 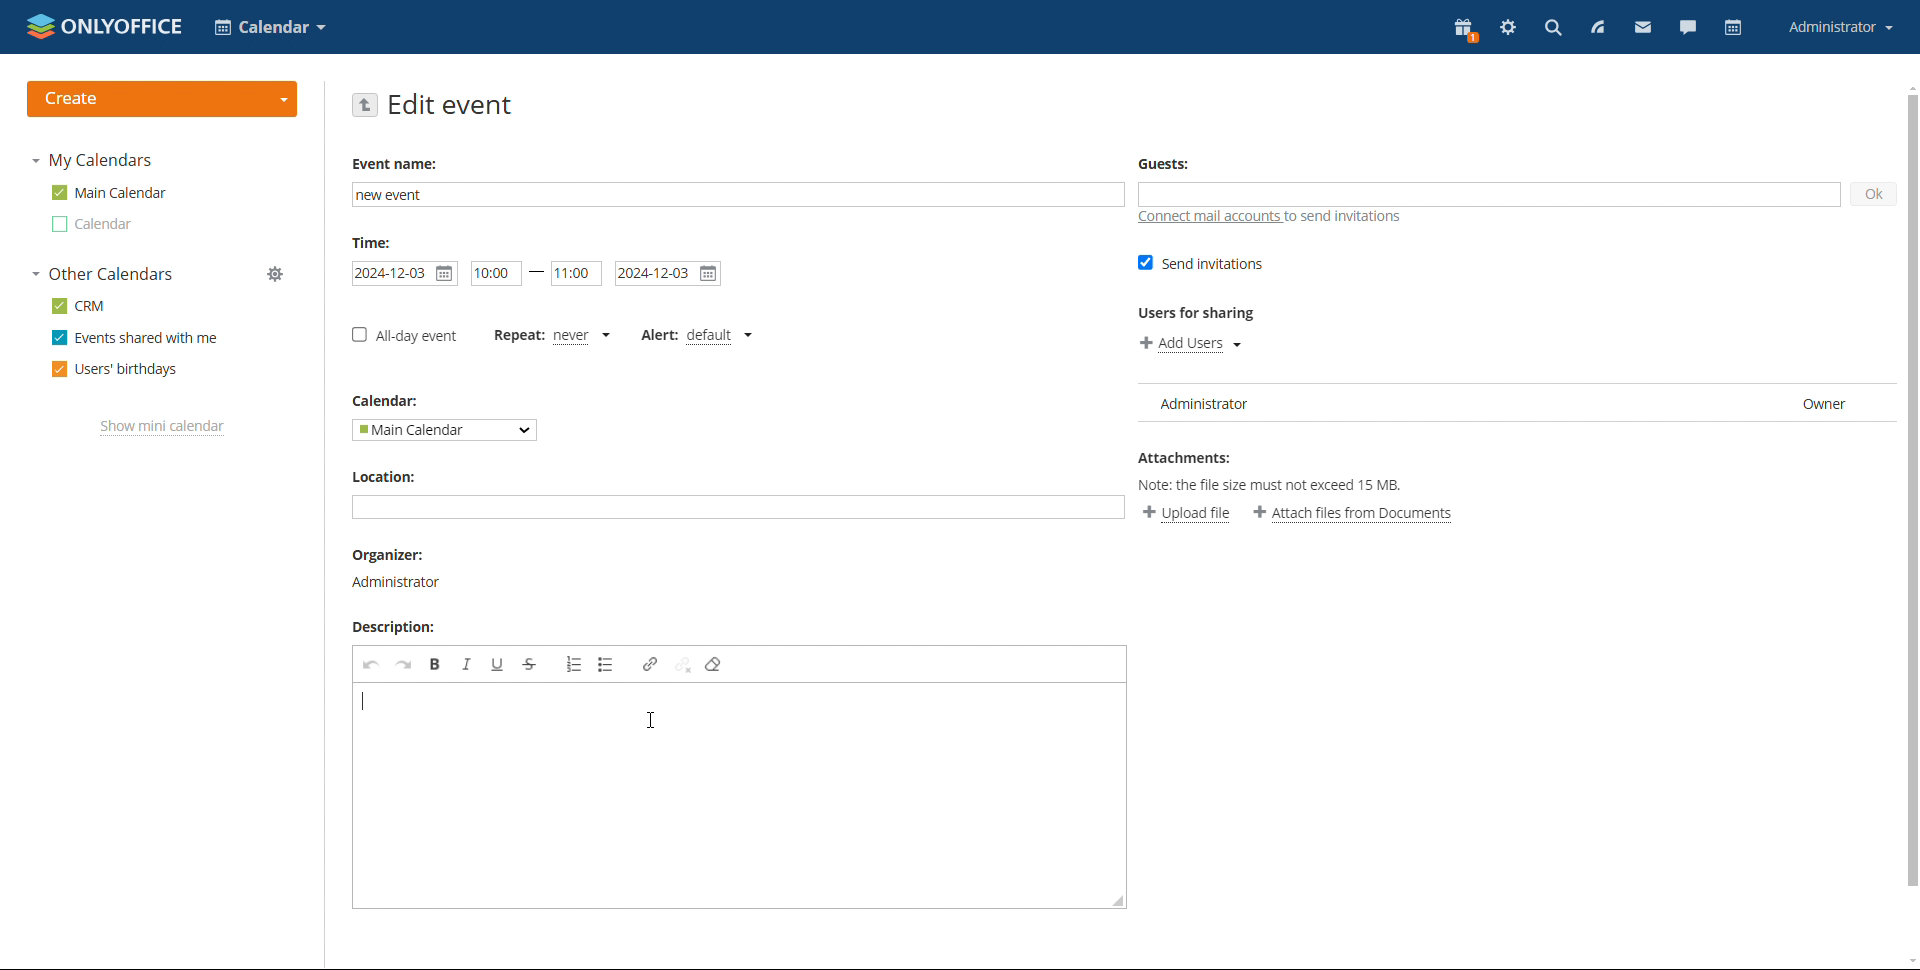 I want to click on Description:, so click(x=389, y=628).